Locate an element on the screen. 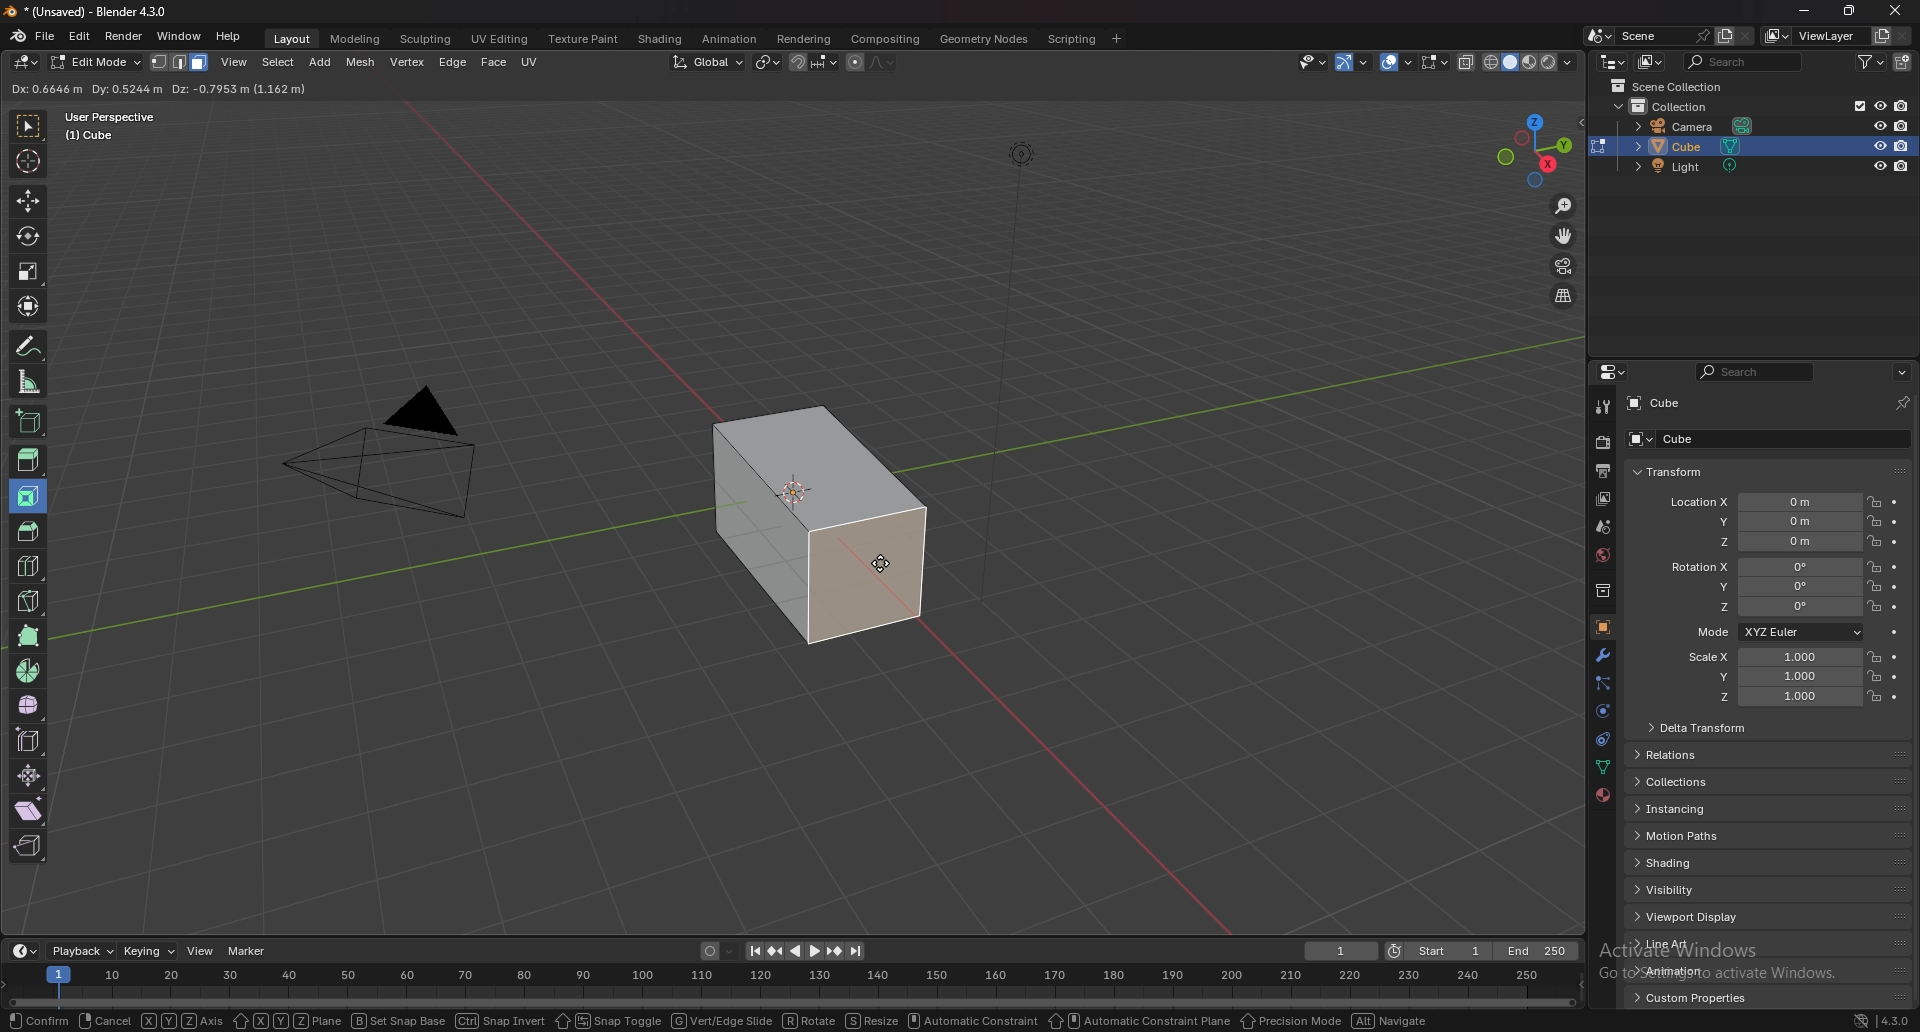  location z is located at coordinates (1765, 541).